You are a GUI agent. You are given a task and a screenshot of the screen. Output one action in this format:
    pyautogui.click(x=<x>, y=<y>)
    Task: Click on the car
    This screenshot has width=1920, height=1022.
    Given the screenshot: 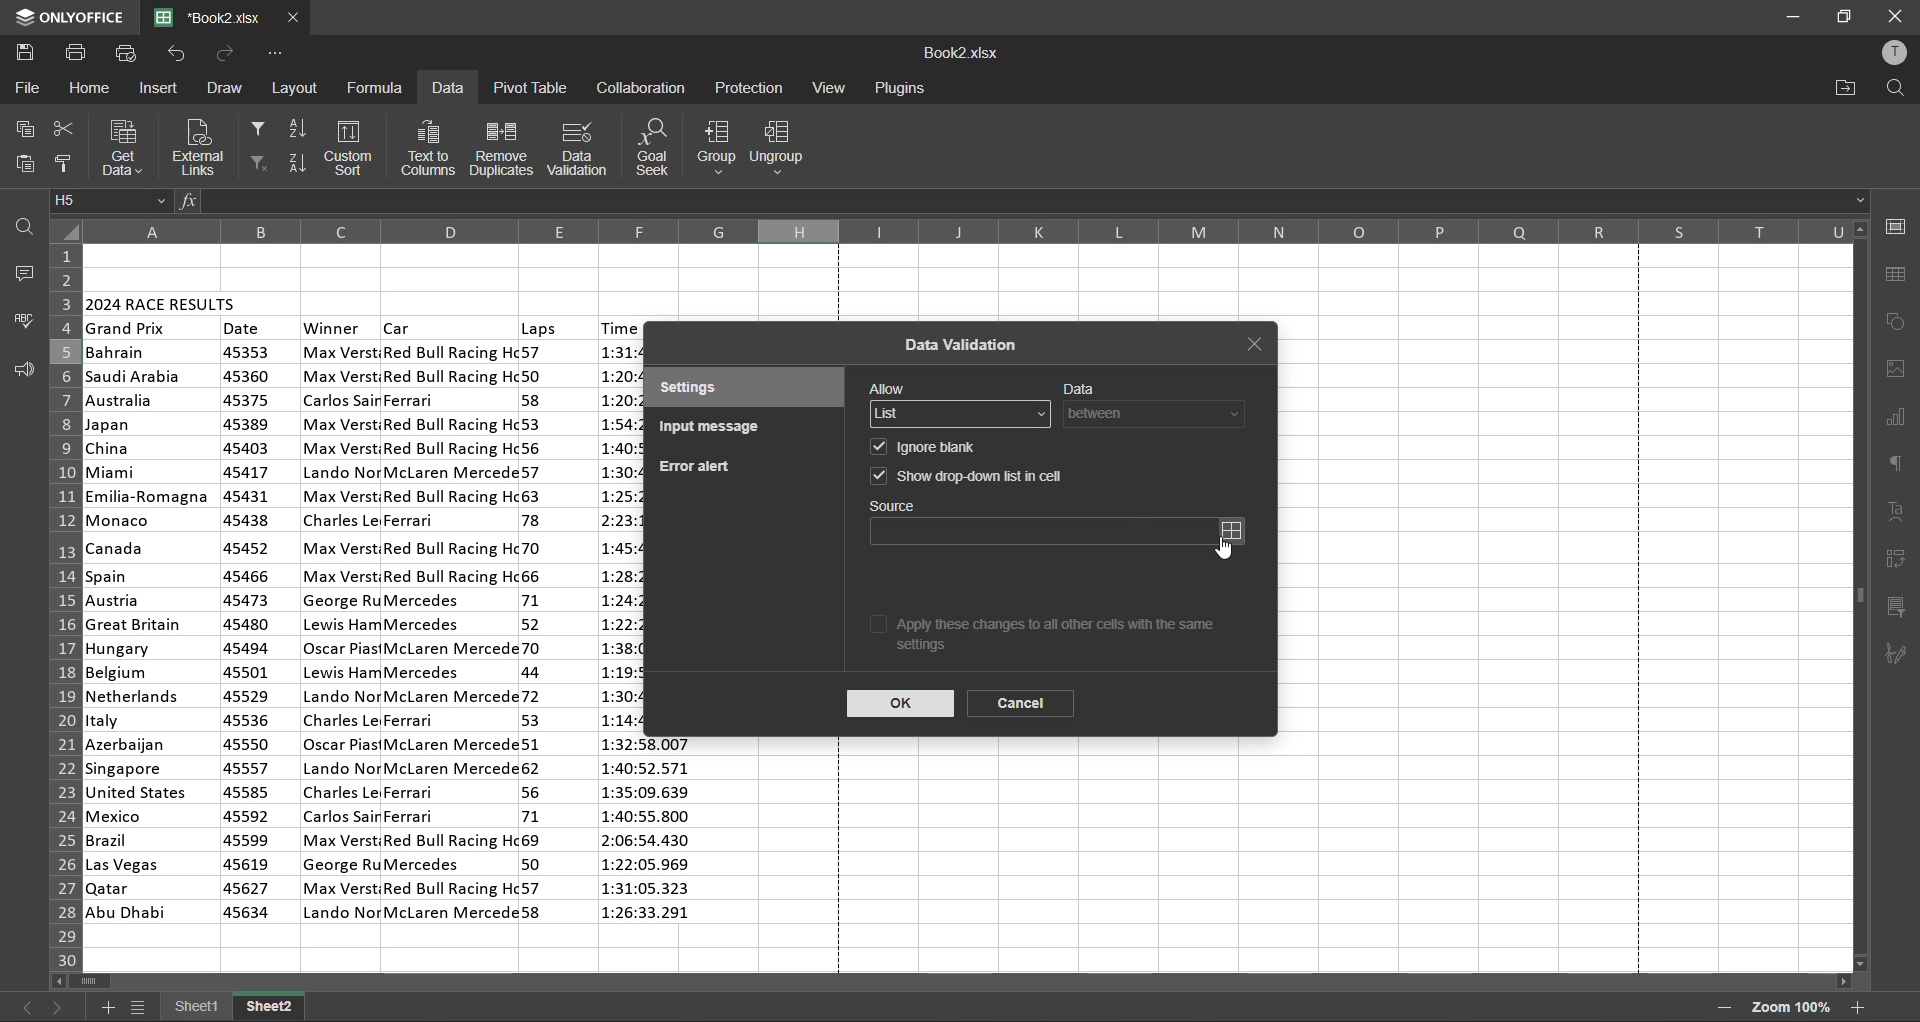 What is the action you would take?
    pyautogui.click(x=400, y=326)
    